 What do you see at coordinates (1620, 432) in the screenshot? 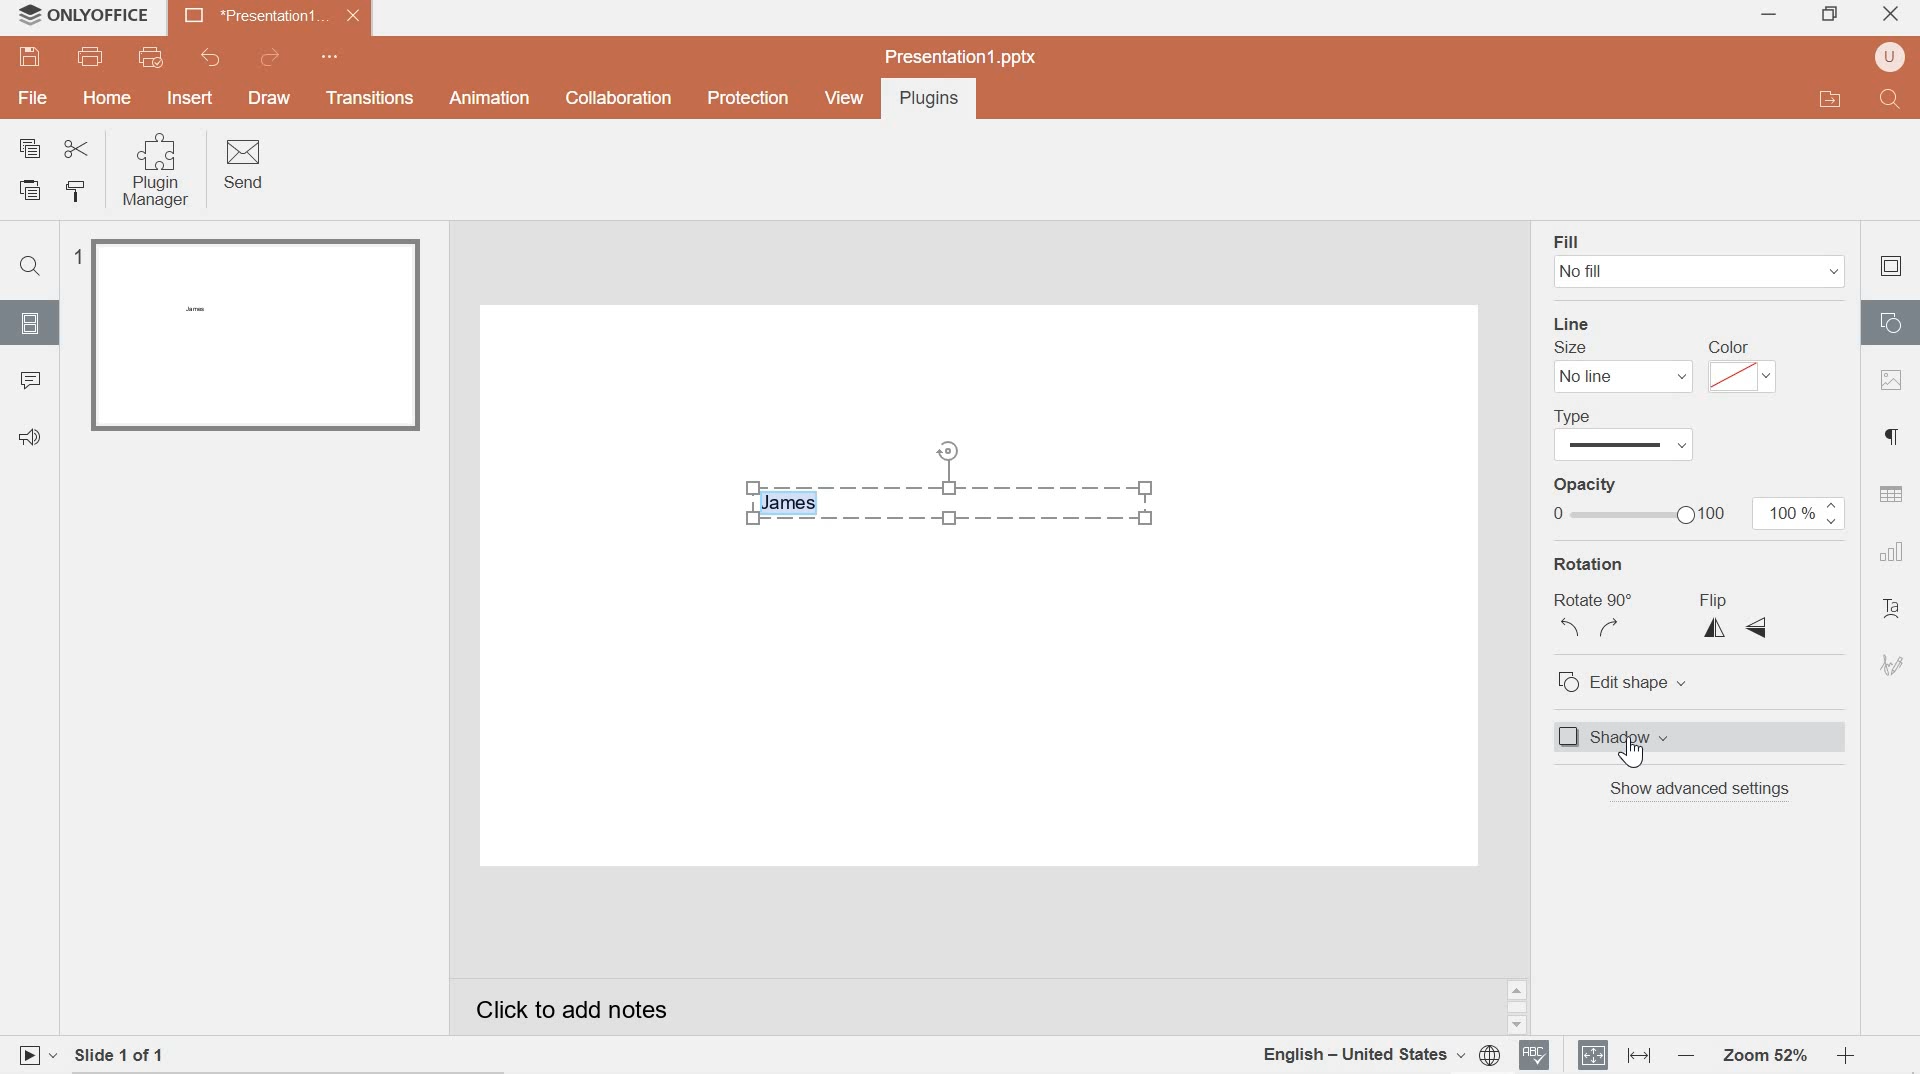
I see `line type` at bounding box center [1620, 432].